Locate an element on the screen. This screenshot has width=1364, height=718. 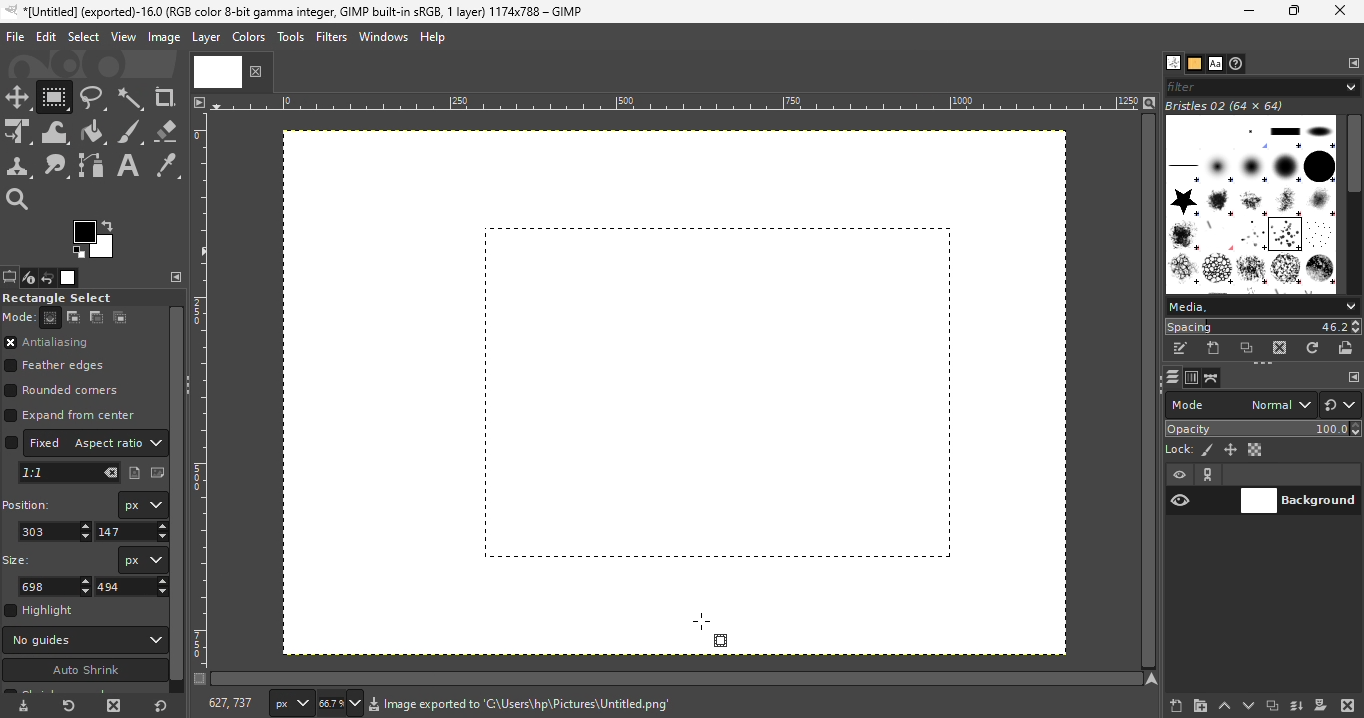
Replace the current selection is located at coordinates (53, 318).